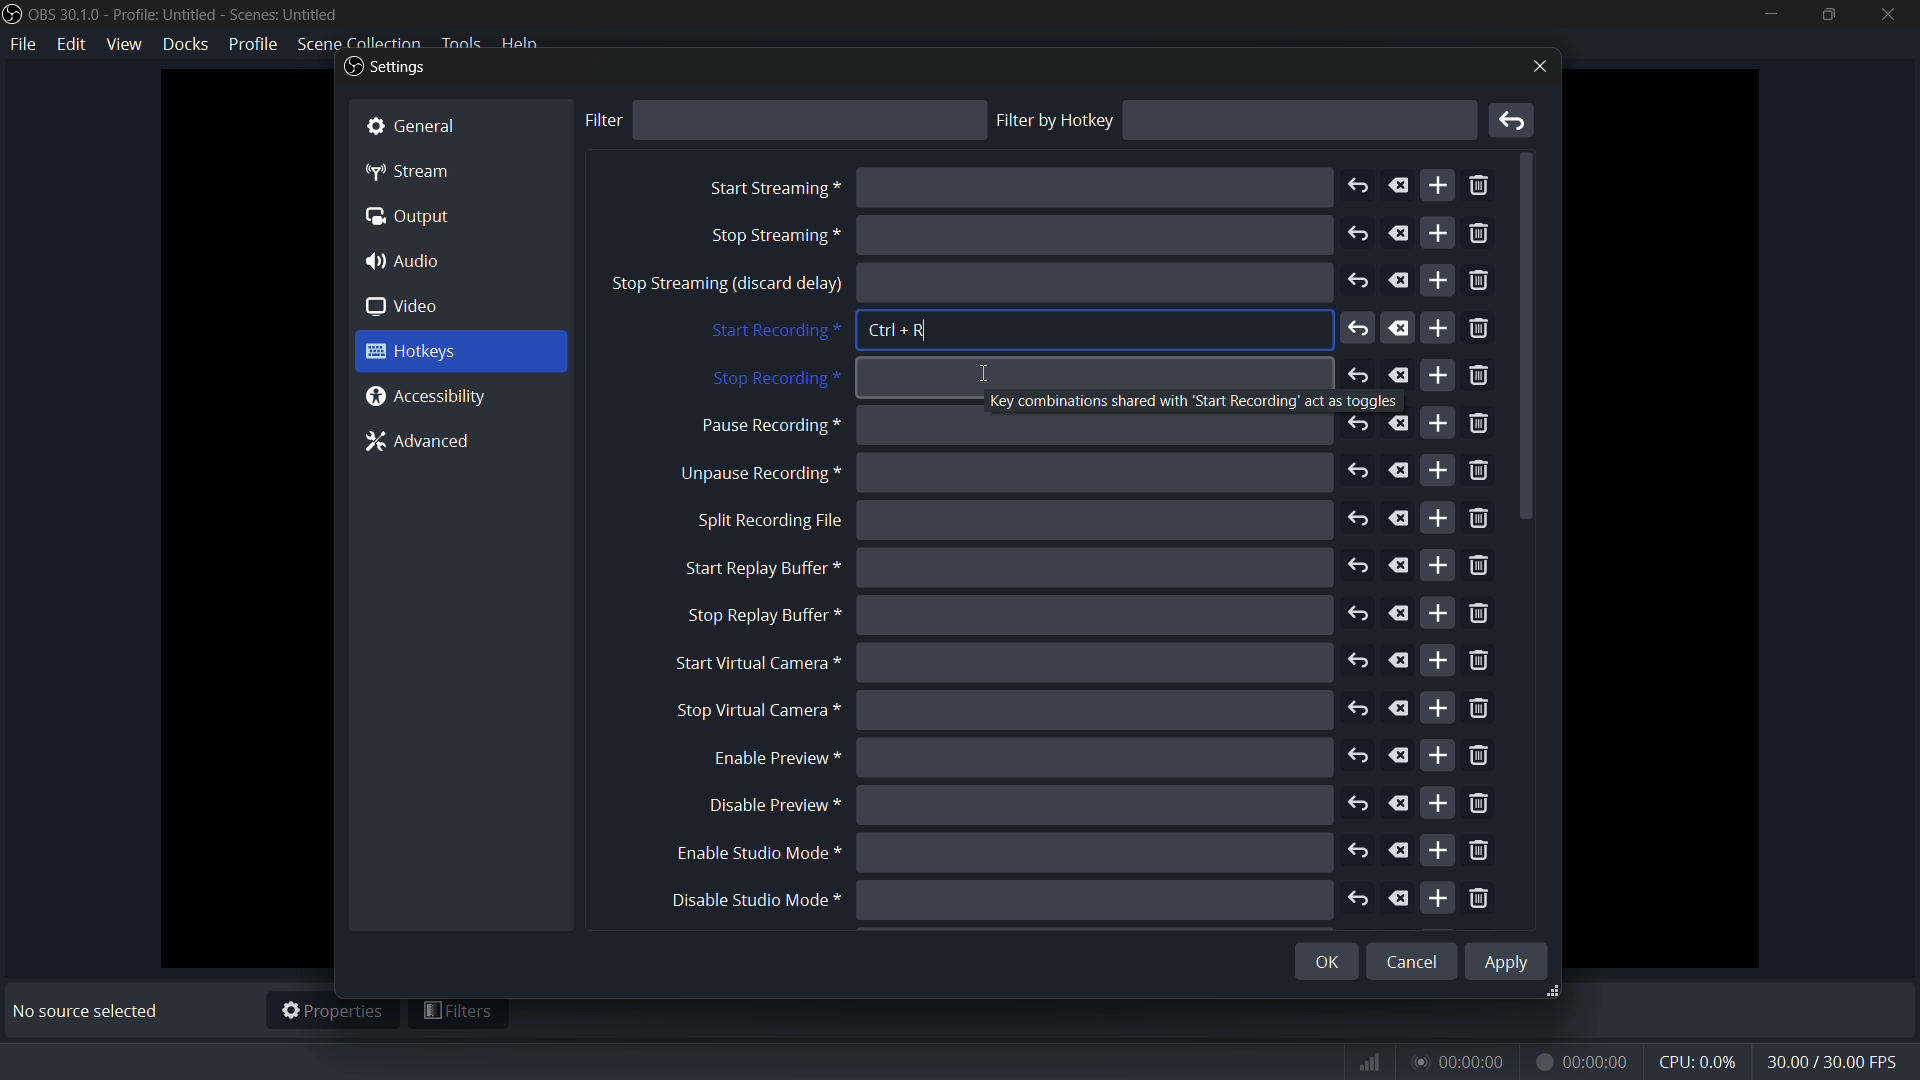  Describe the element at coordinates (1359, 425) in the screenshot. I see `undo` at that location.